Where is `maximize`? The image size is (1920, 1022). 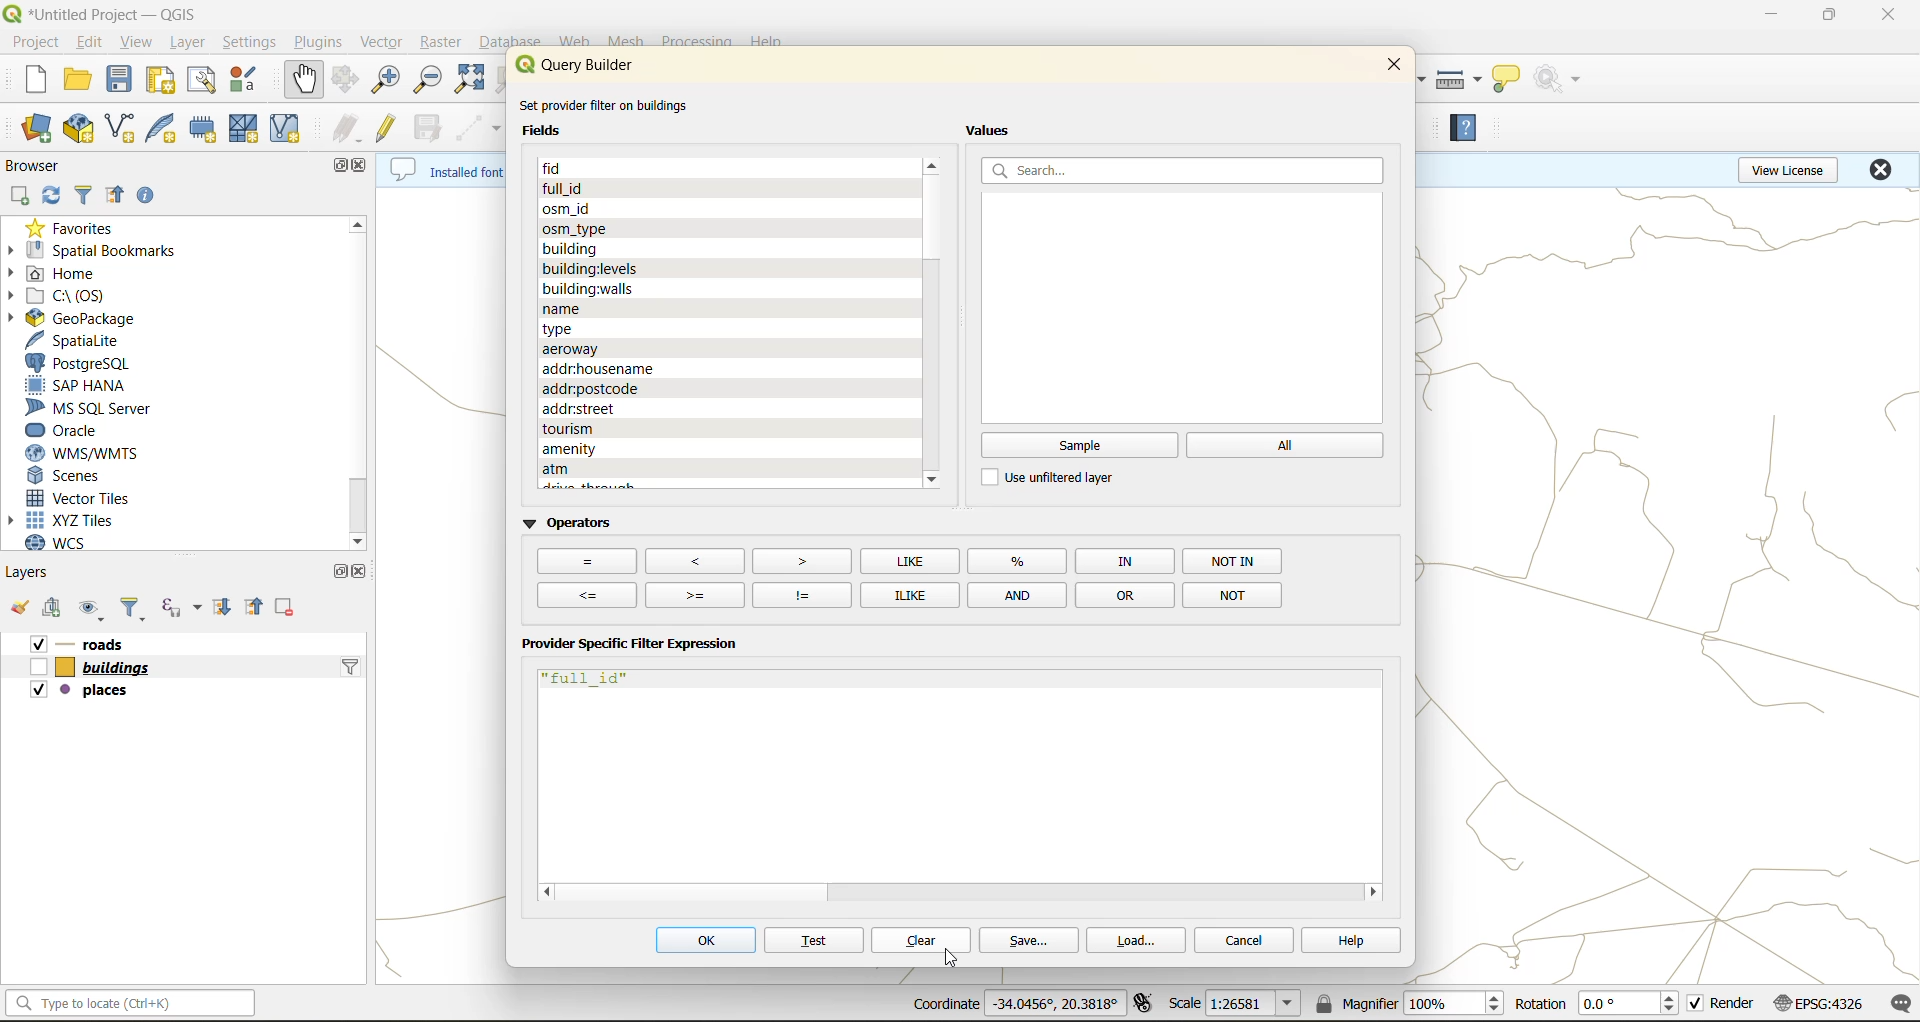 maximize is located at coordinates (336, 575).